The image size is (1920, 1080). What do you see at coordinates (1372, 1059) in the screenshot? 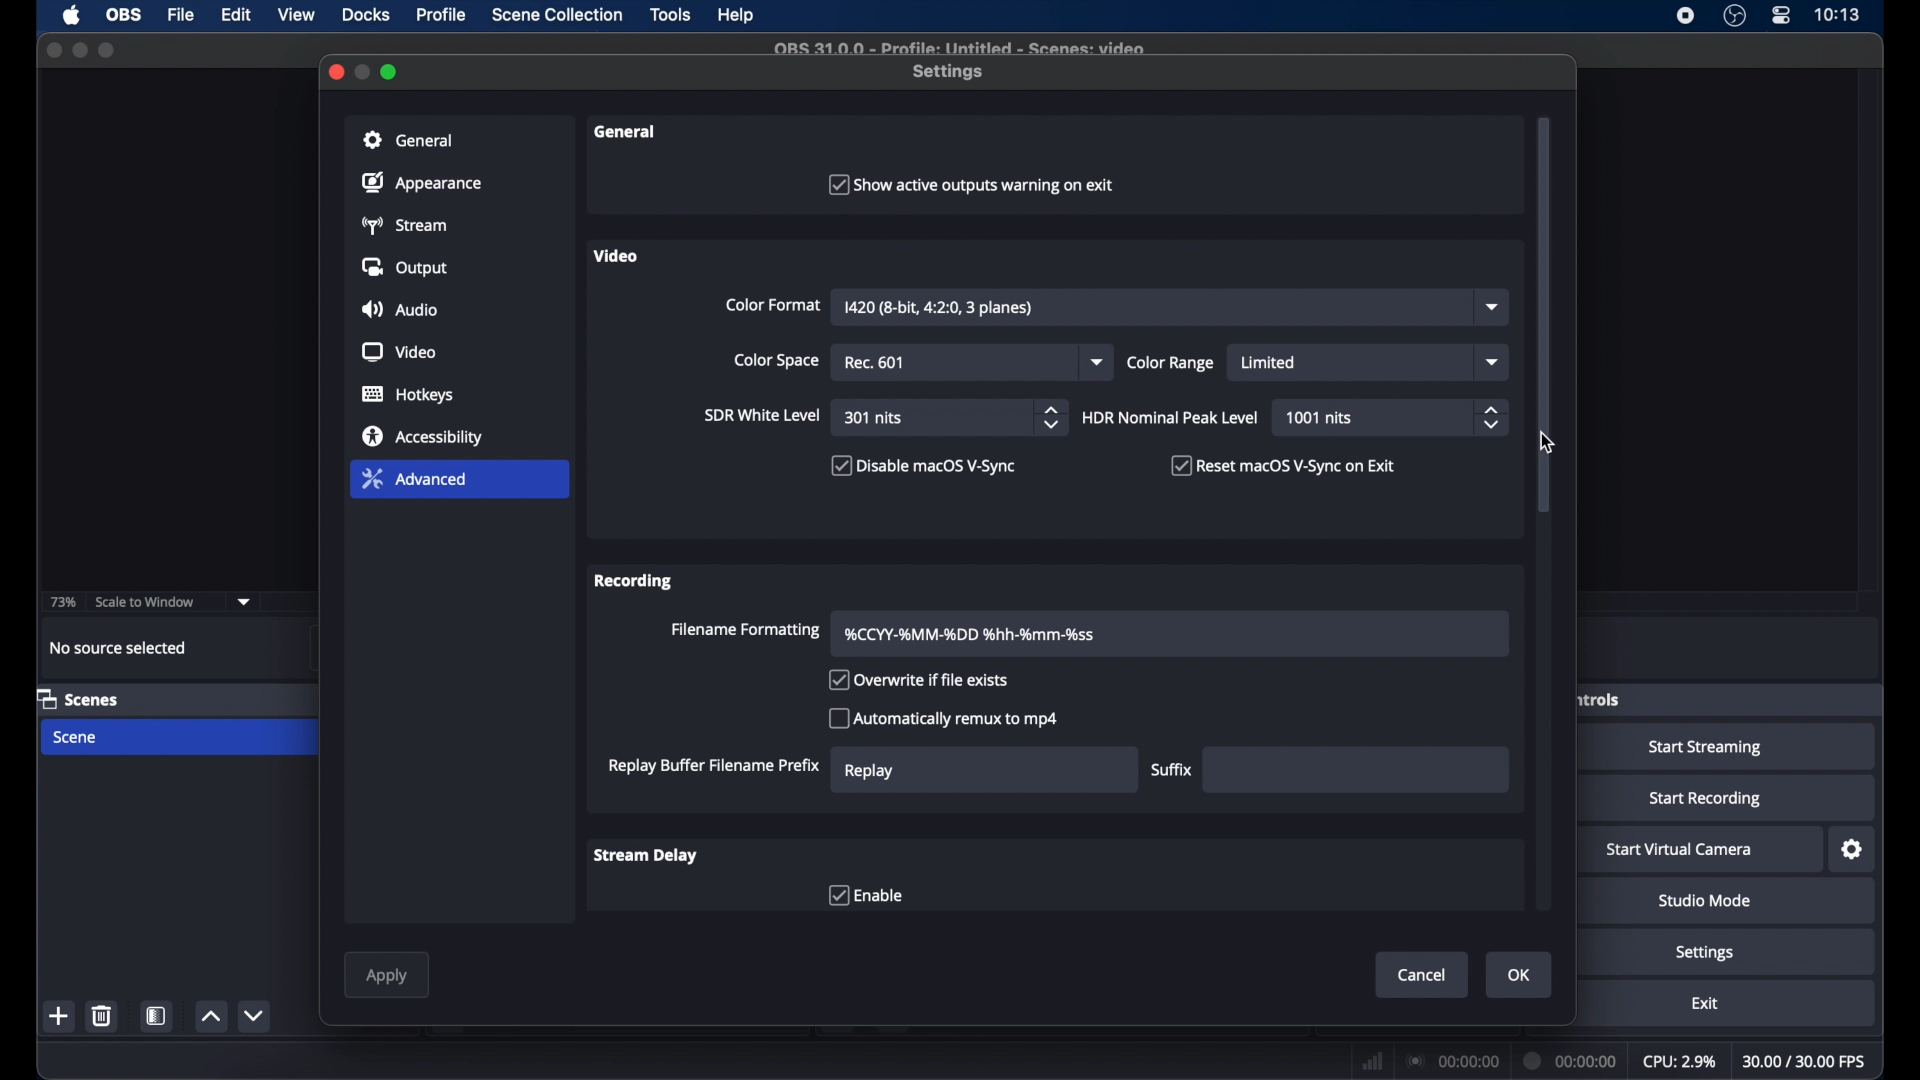
I see `network` at bounding box center [1372, 1059].